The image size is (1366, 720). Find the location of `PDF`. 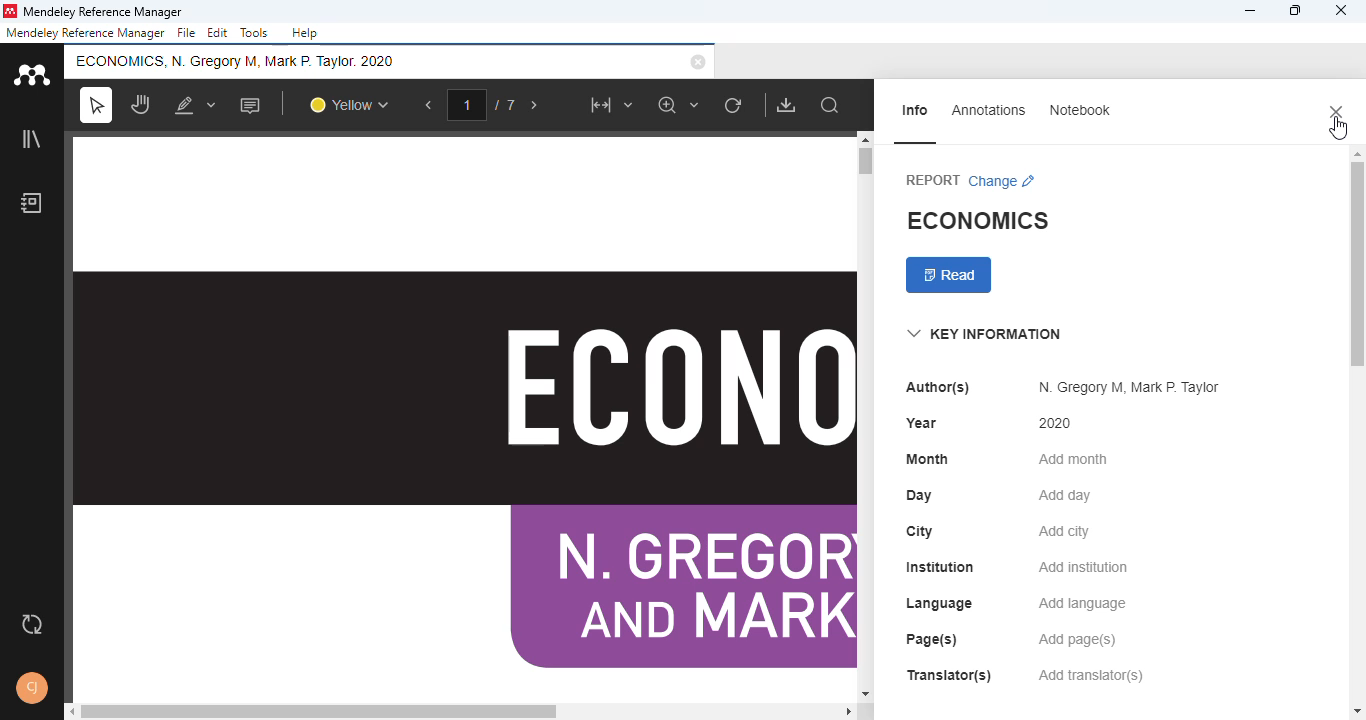

PDF is located at coordinates (464, 415).